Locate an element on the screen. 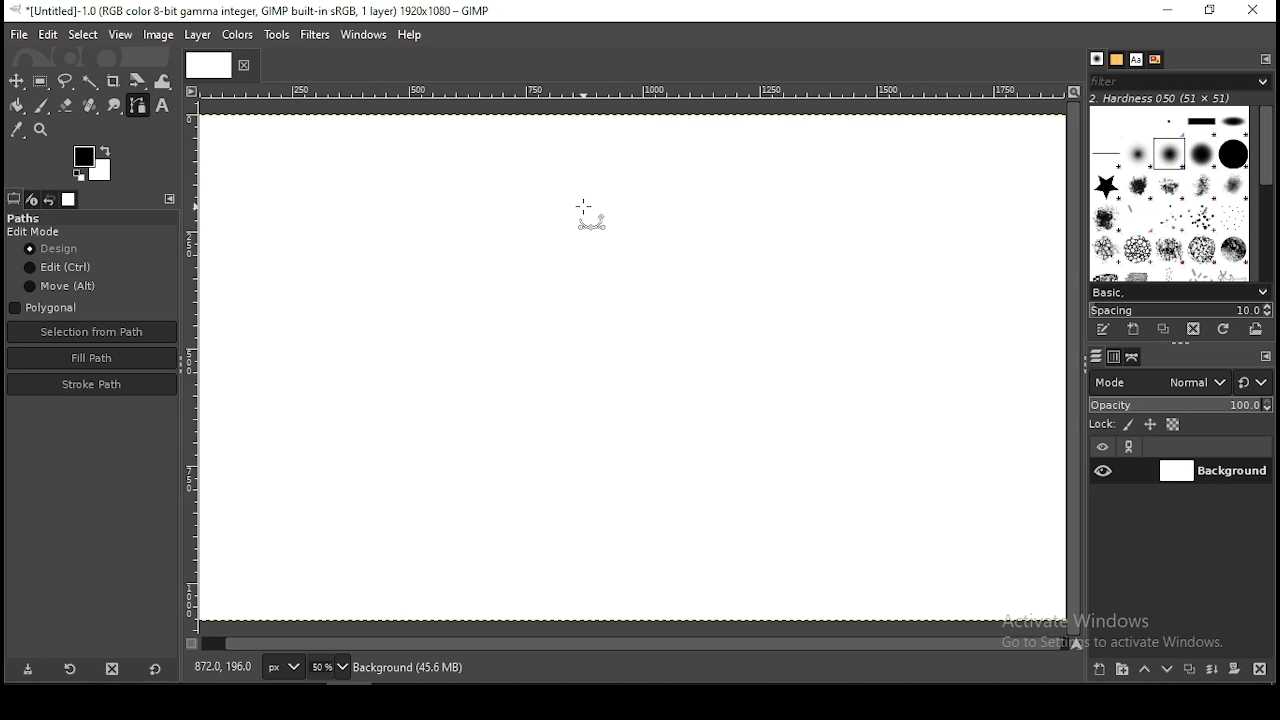 The image size is (1280, 720). move is located at coordinates (61, 286).